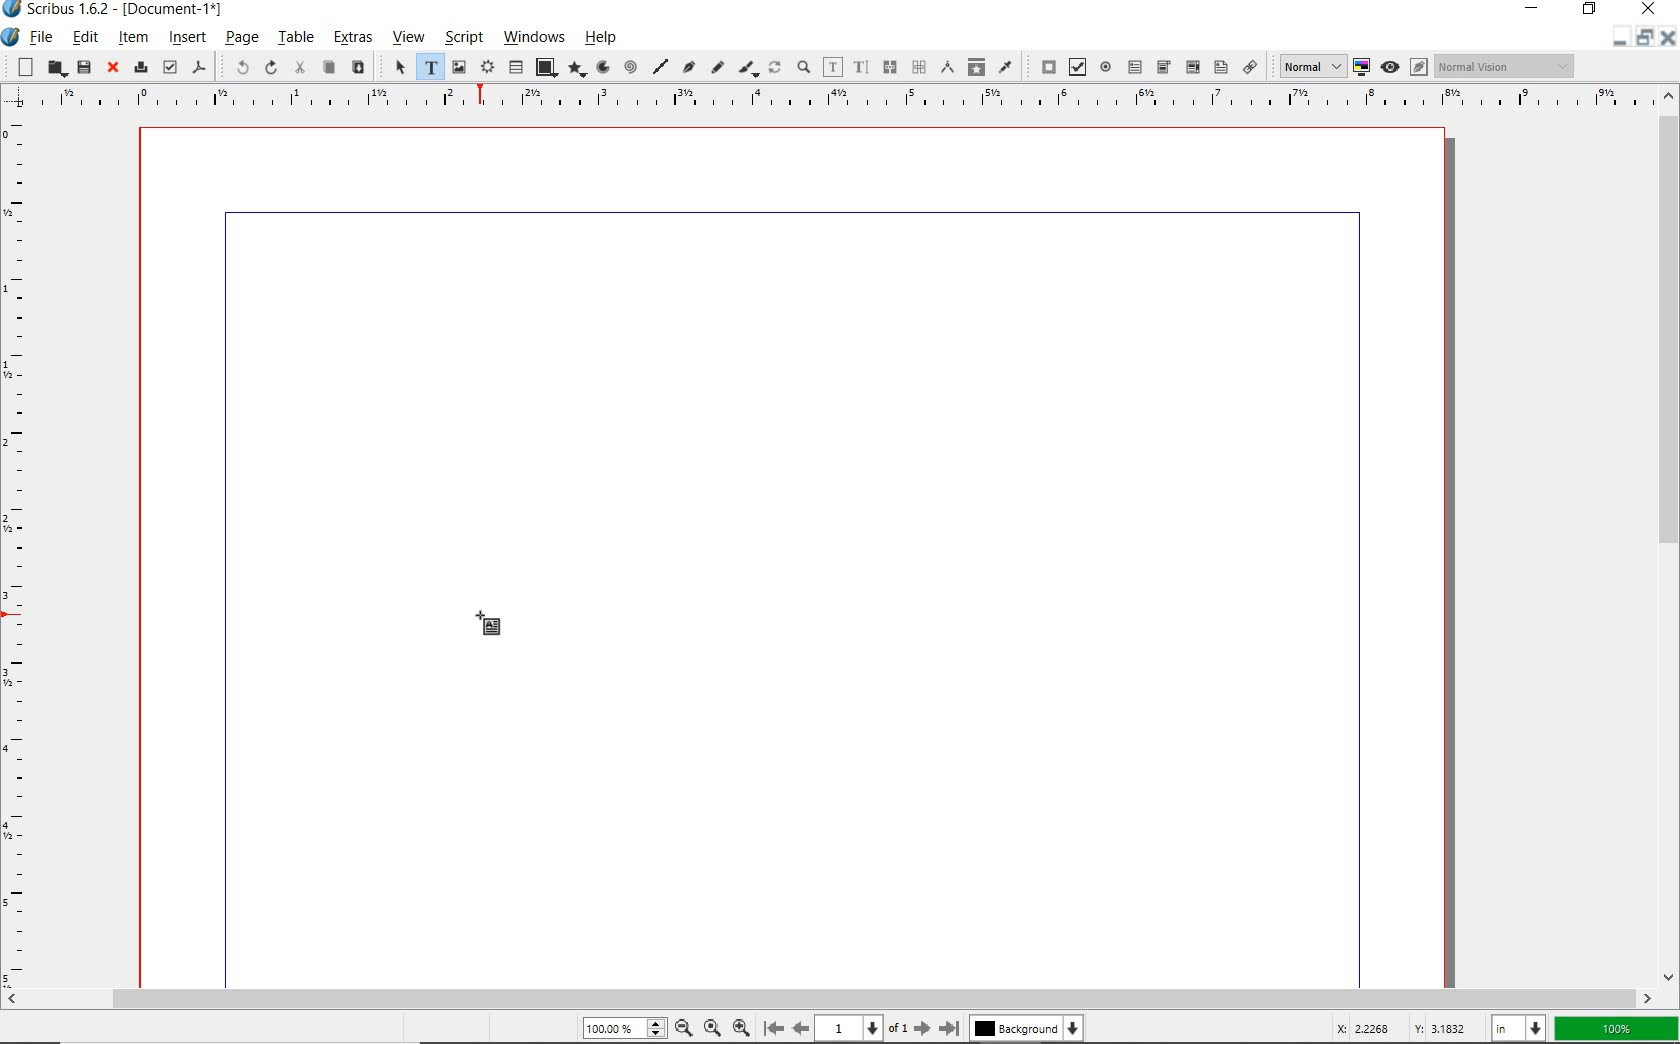  I want to click on pdf text field, so click(1134, 66).